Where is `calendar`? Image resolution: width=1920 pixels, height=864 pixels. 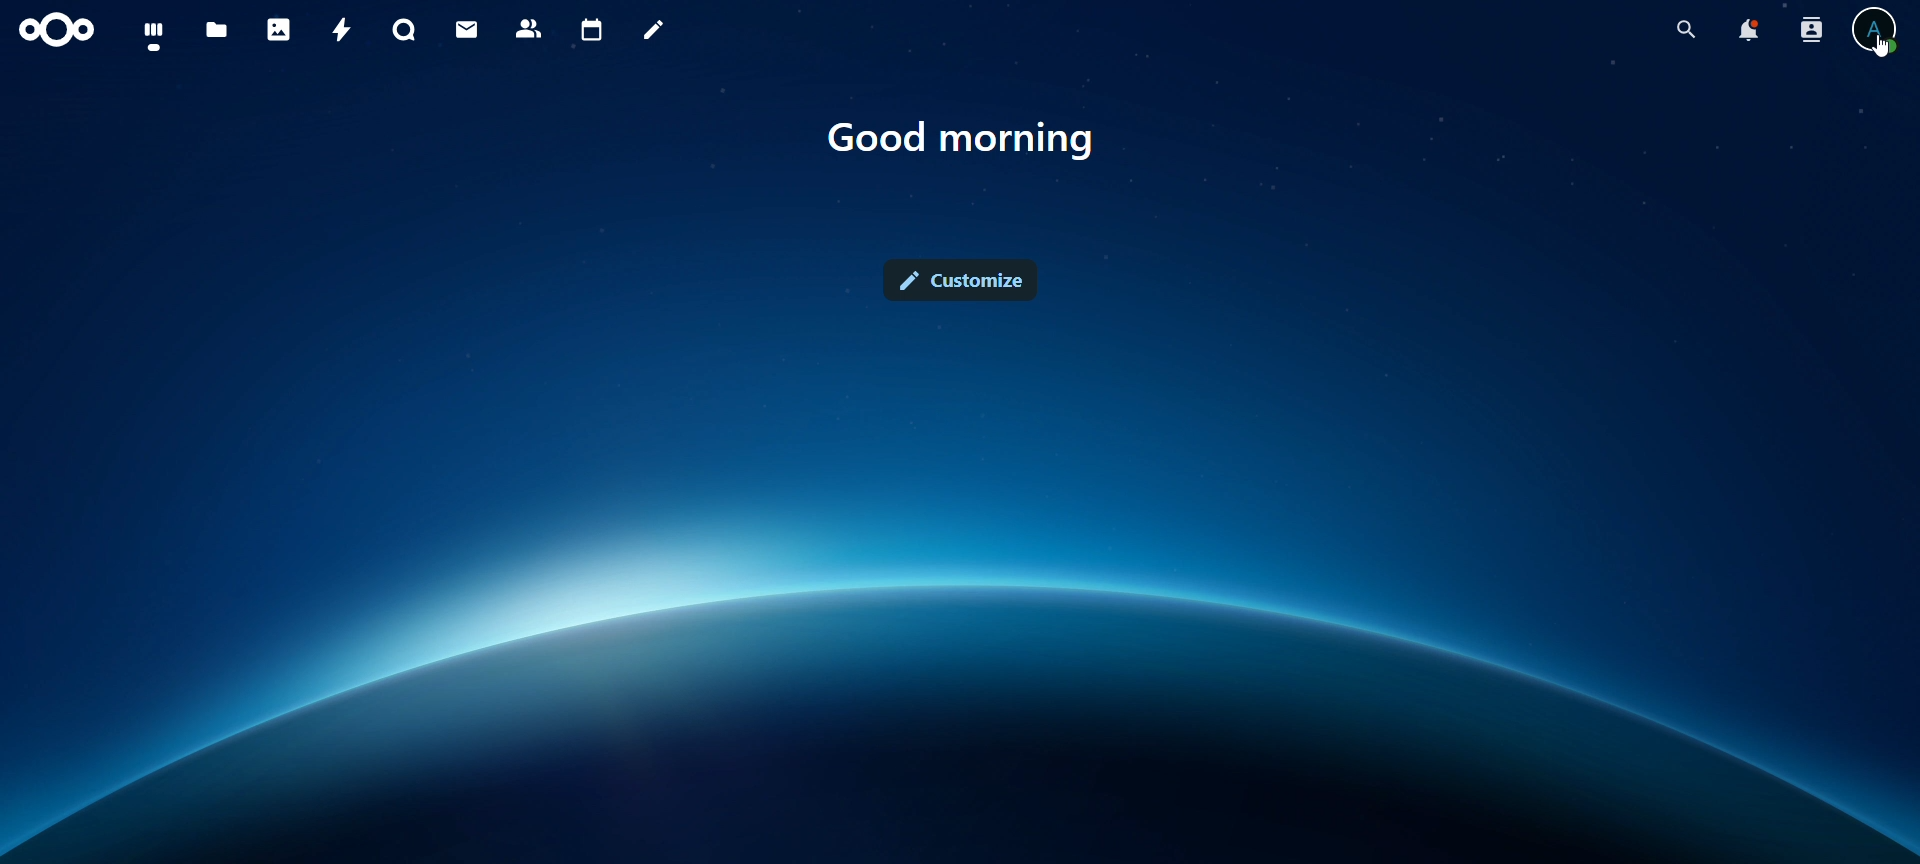
calendar is located at coordinates (593, 31).